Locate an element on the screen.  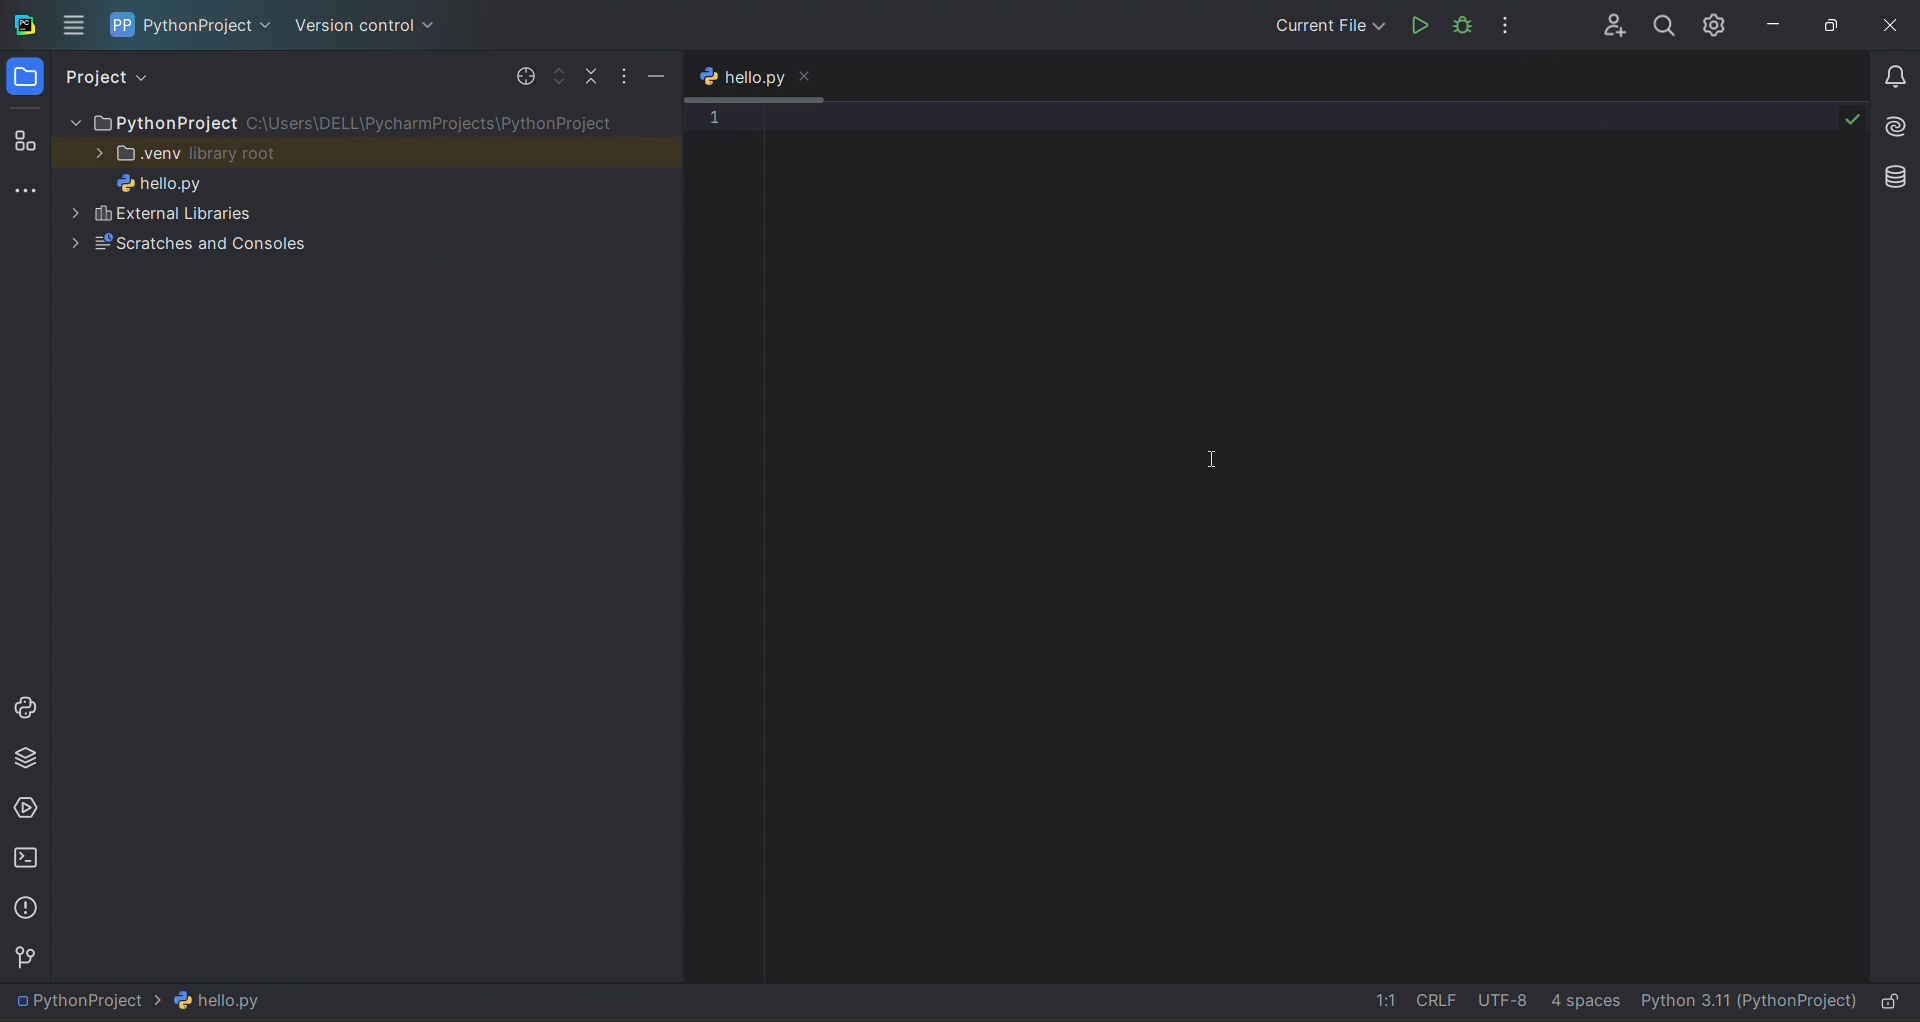
close is located at coordinates (1896, 26).